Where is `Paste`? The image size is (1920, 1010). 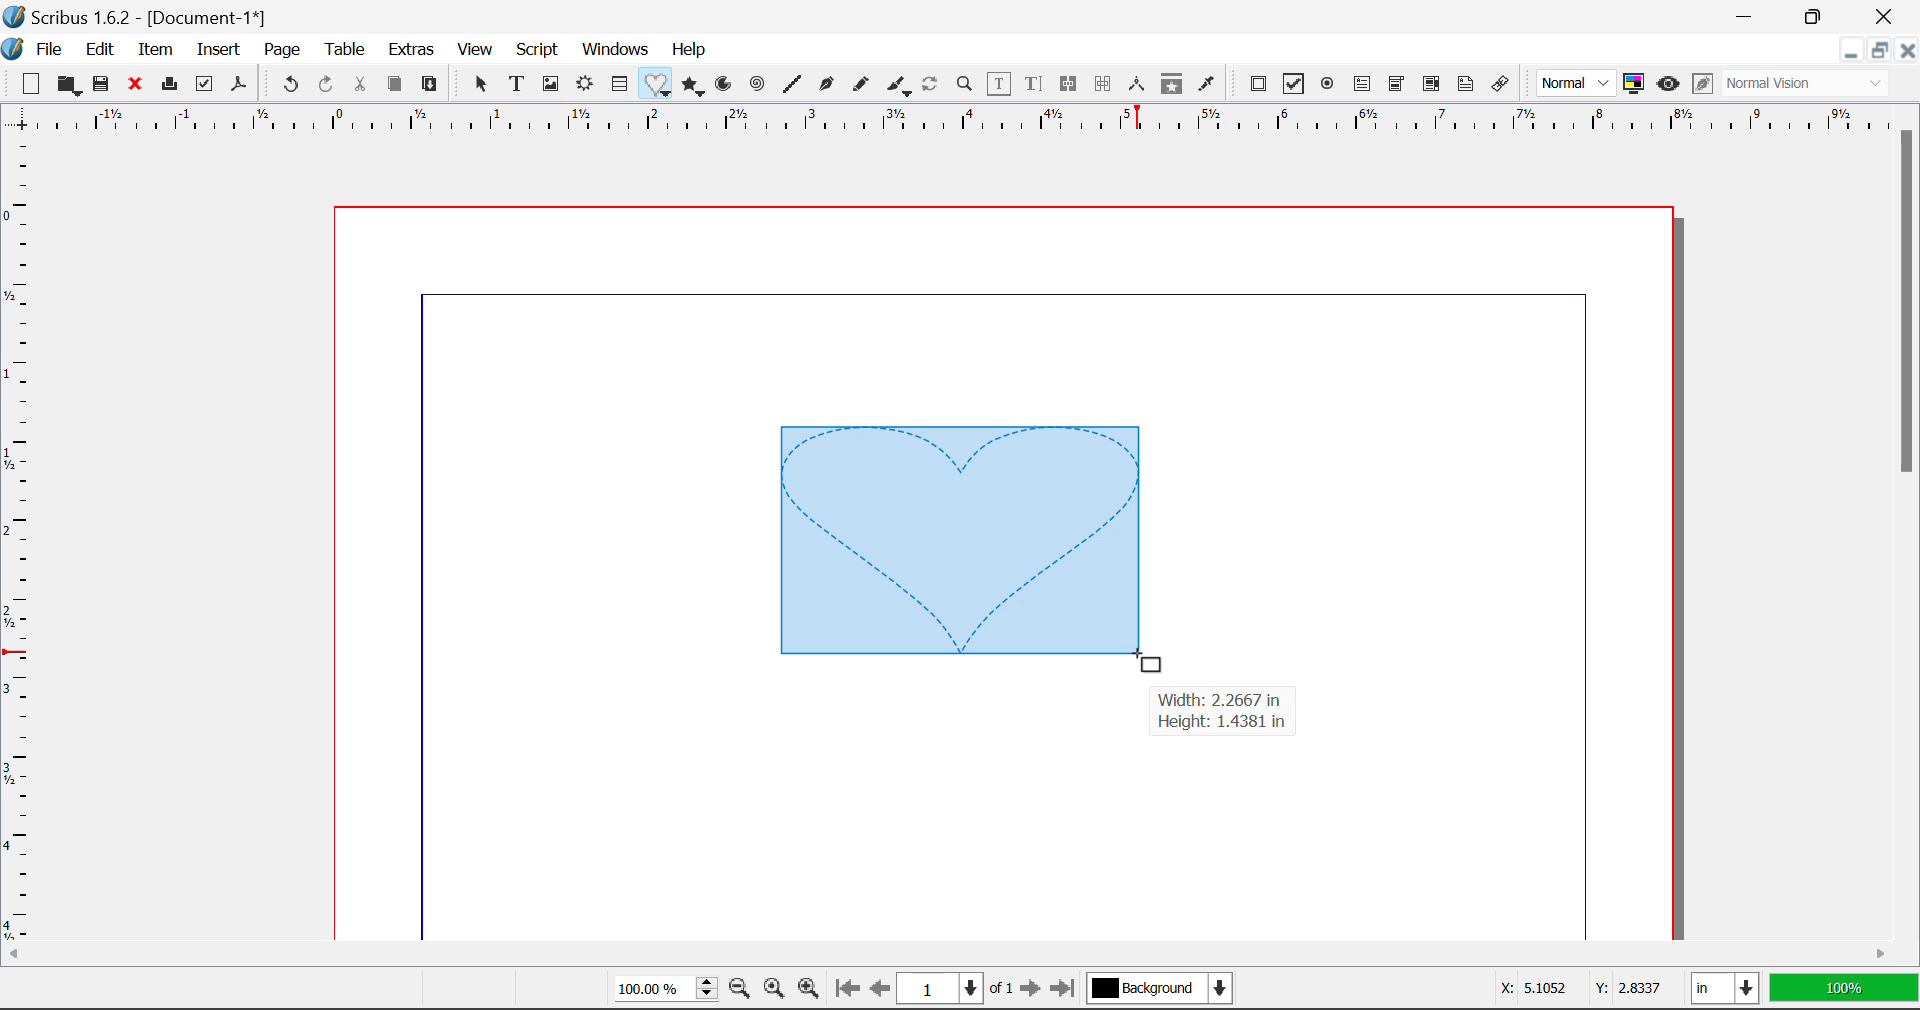 Paste is located at coordinates (434, 83).